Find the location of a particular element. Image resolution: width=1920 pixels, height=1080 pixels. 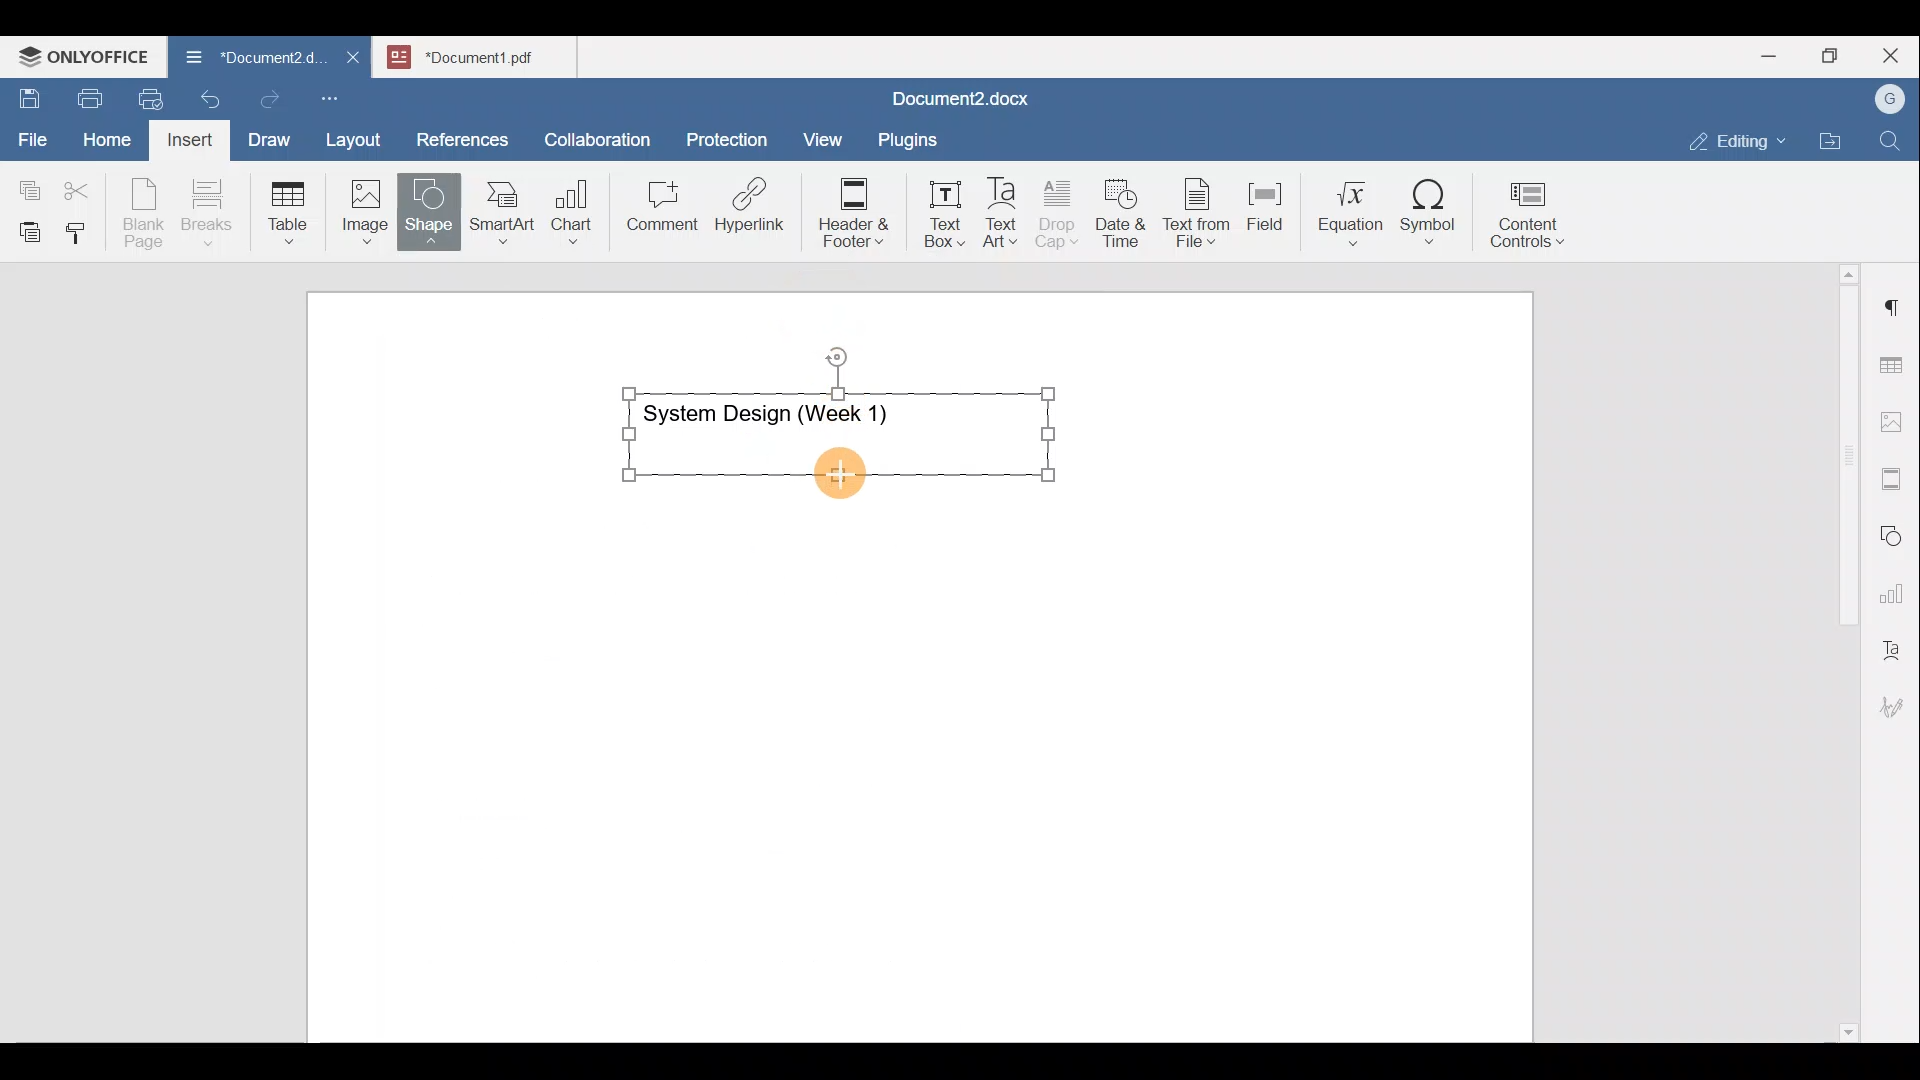

Text Art is located at coordinates (1002, 213).